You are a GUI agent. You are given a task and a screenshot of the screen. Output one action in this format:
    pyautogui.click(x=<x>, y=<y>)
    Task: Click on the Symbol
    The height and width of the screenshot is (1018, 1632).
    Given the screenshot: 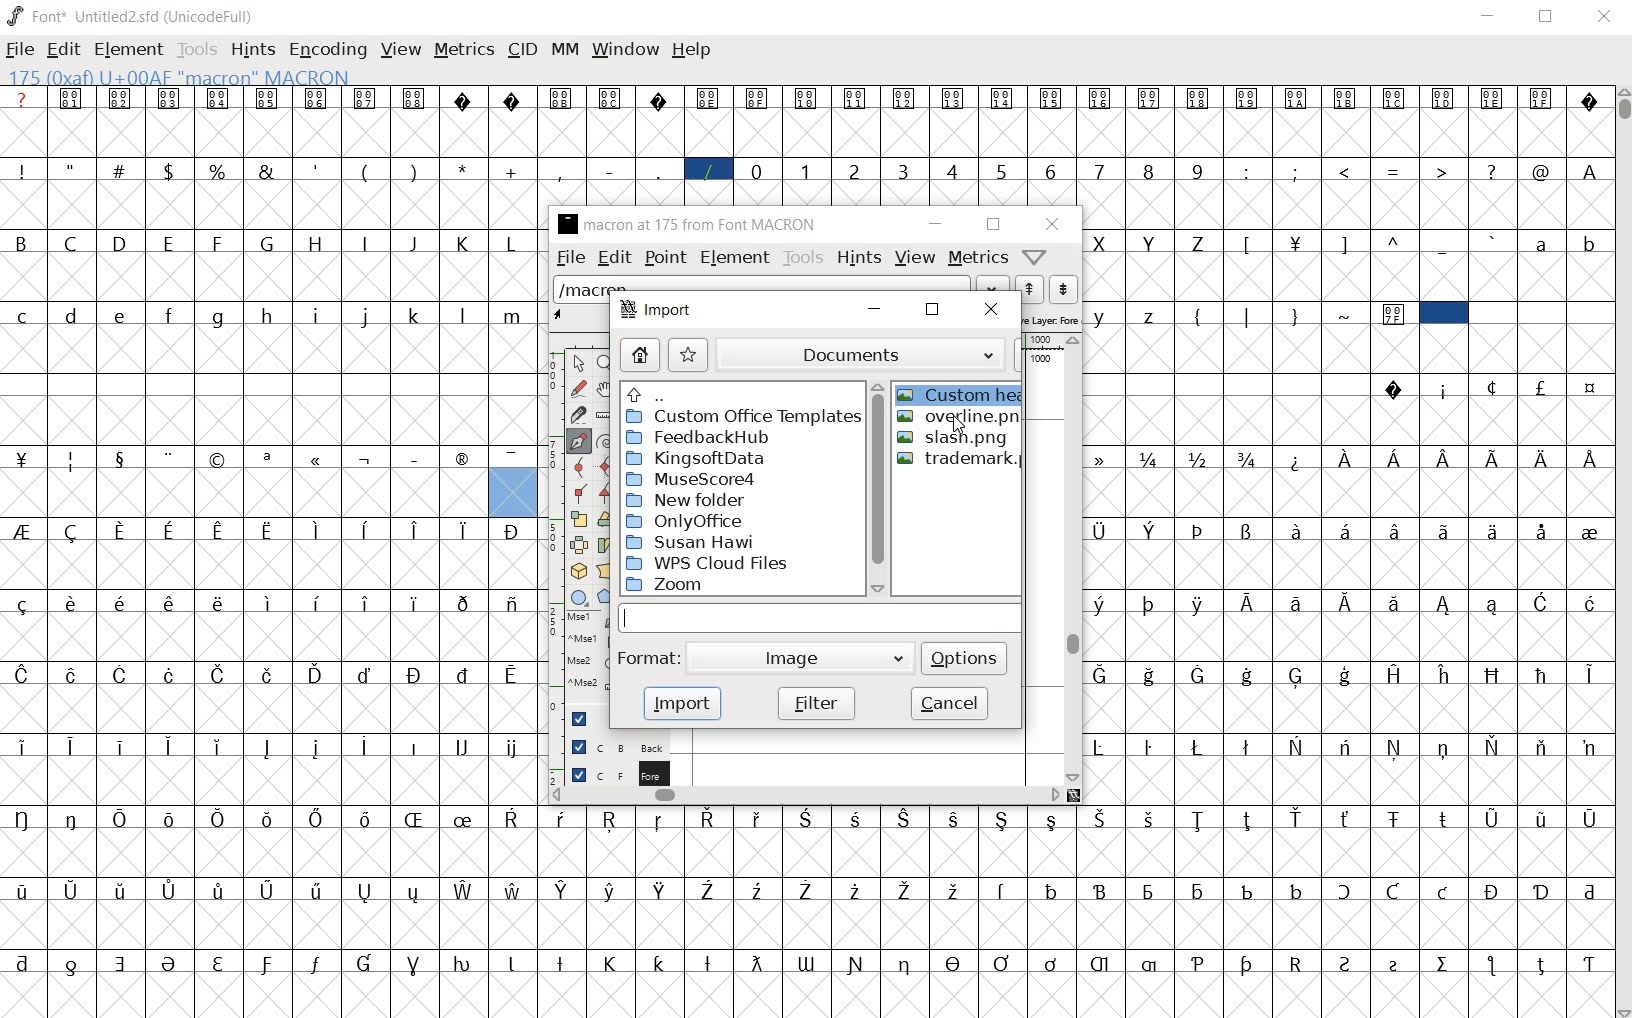 What is the action you would take?
    pyautogui.click(x=1250, y=459)
    